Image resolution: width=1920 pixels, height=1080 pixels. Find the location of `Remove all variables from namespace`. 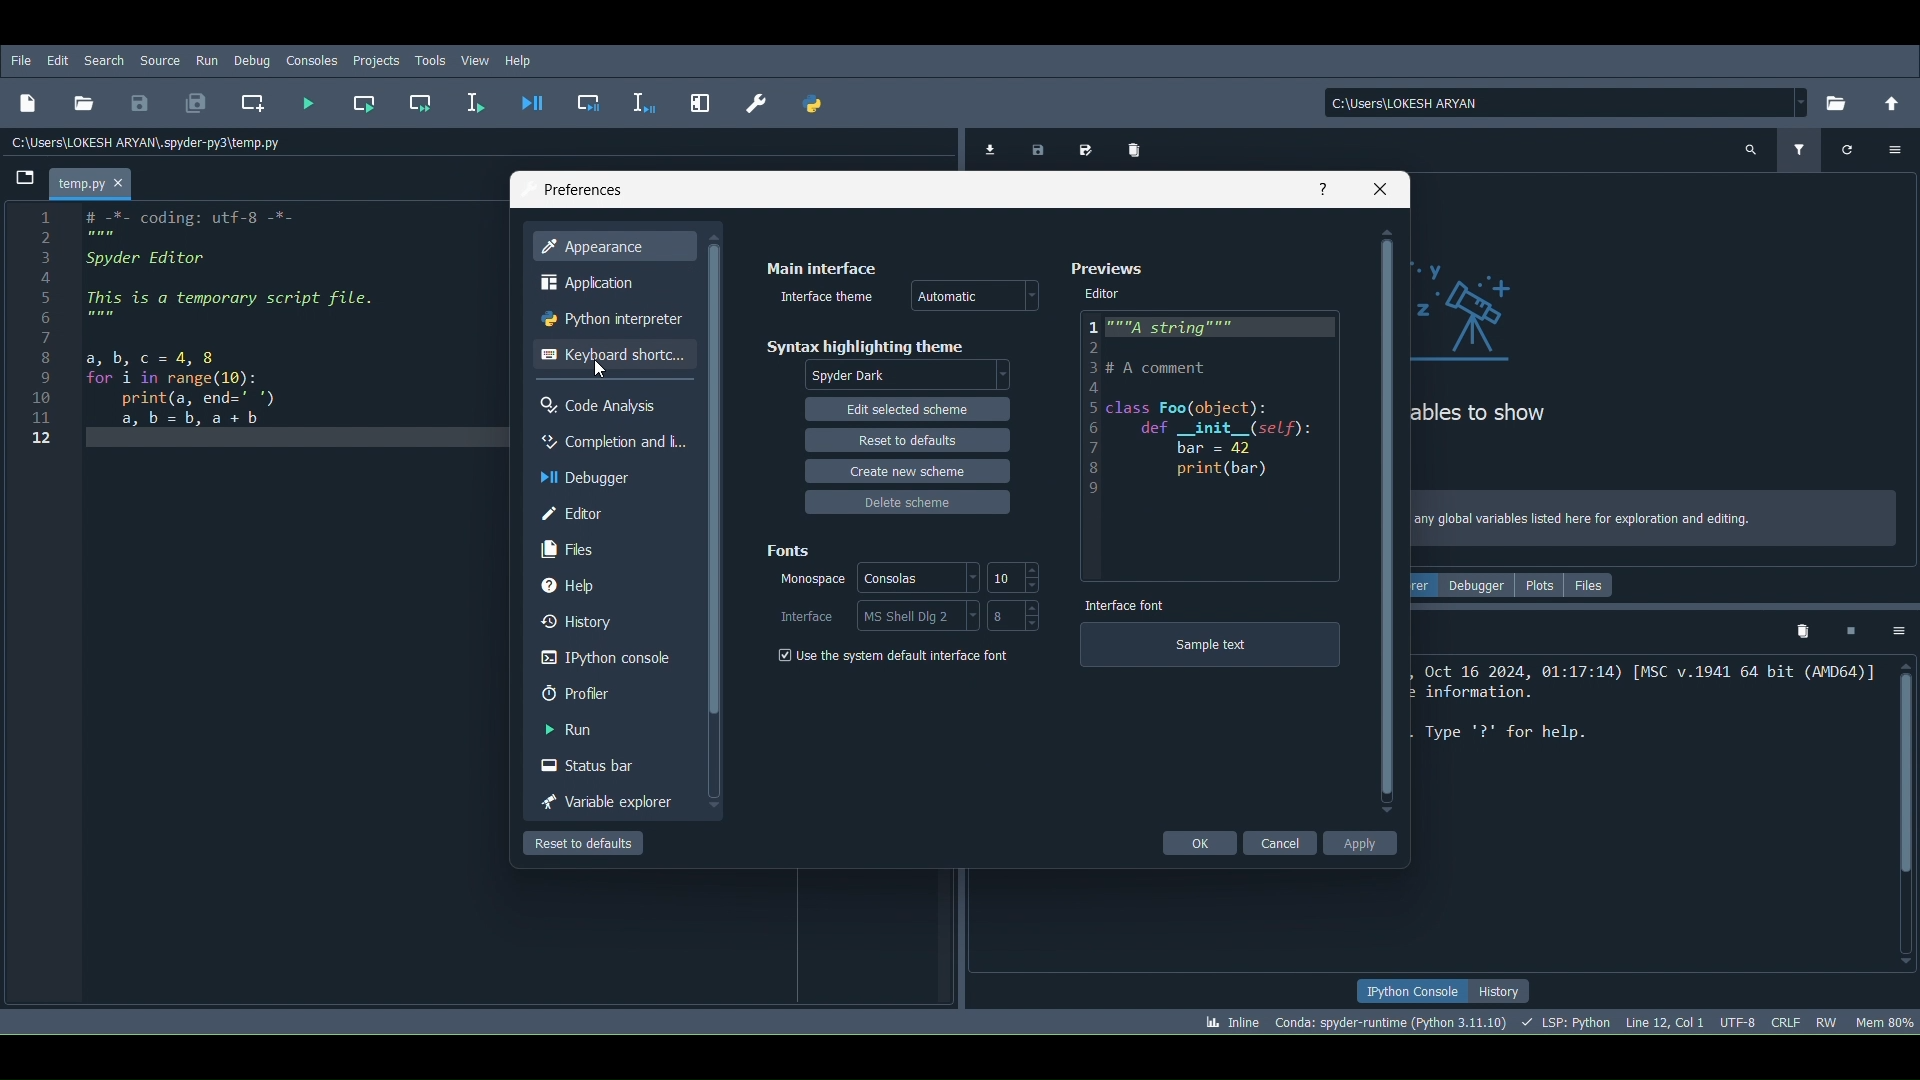

Remove all variables from namespace is located at coordinates (1803, 634).